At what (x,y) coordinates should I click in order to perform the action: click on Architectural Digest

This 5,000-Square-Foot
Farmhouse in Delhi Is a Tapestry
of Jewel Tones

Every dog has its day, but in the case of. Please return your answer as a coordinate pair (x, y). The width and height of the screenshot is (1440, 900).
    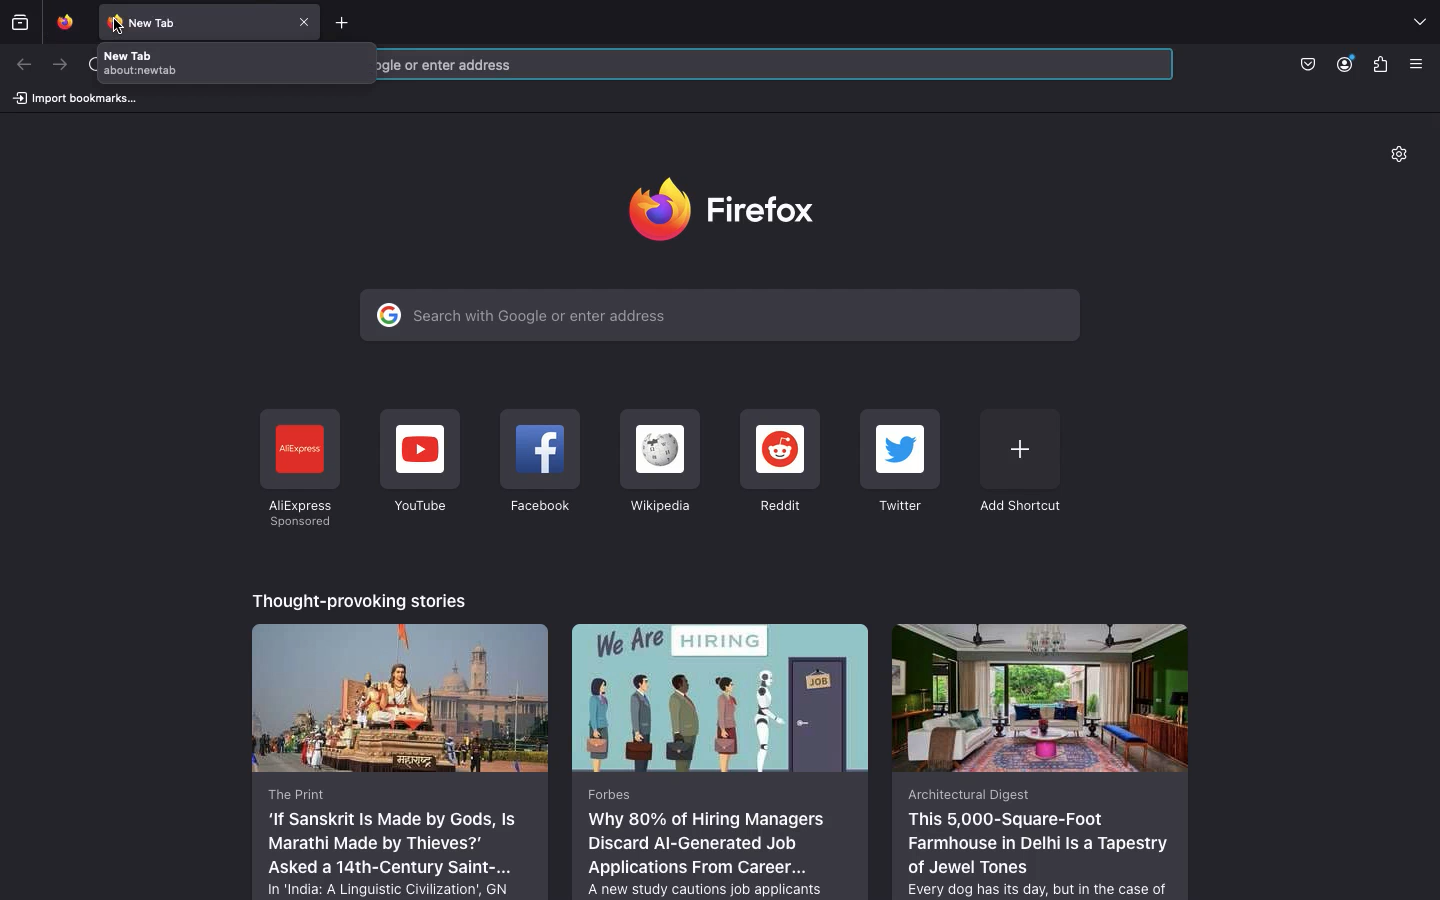
    Looking at the image, I should click on (1039, 760).